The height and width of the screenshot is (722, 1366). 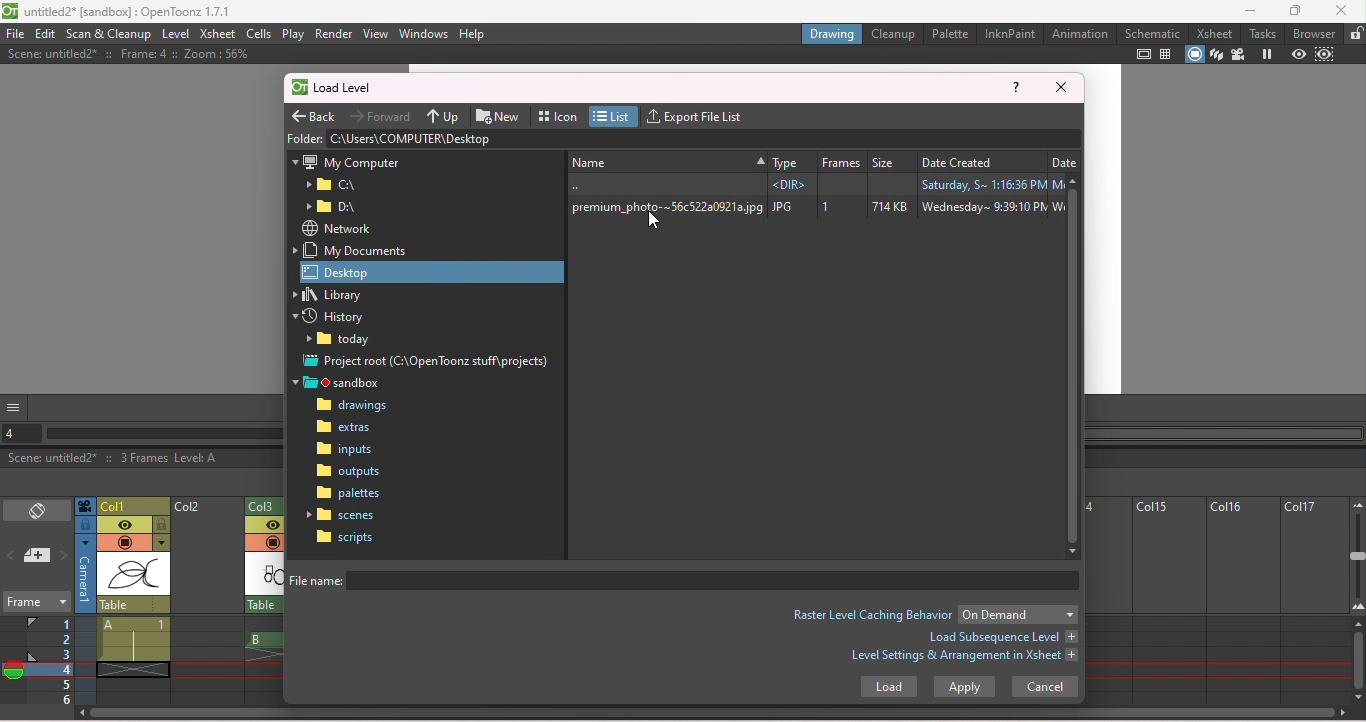 What do you see at coordinates (896, 33) in the screenshot?
I see `Cleanup` at bounding box center [896, 33].